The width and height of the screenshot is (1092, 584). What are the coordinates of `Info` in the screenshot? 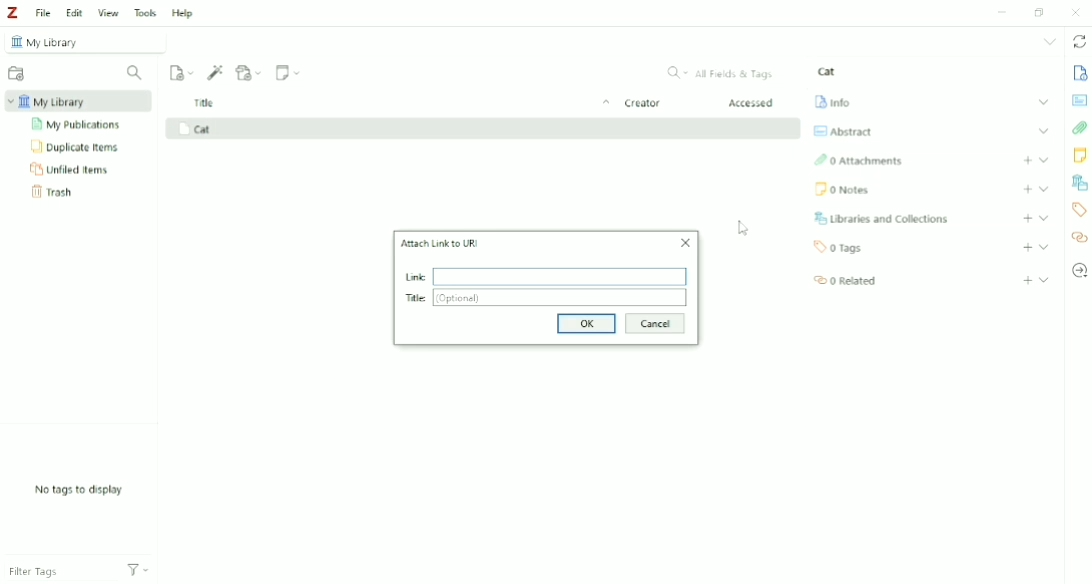 It's located at (832, 100).